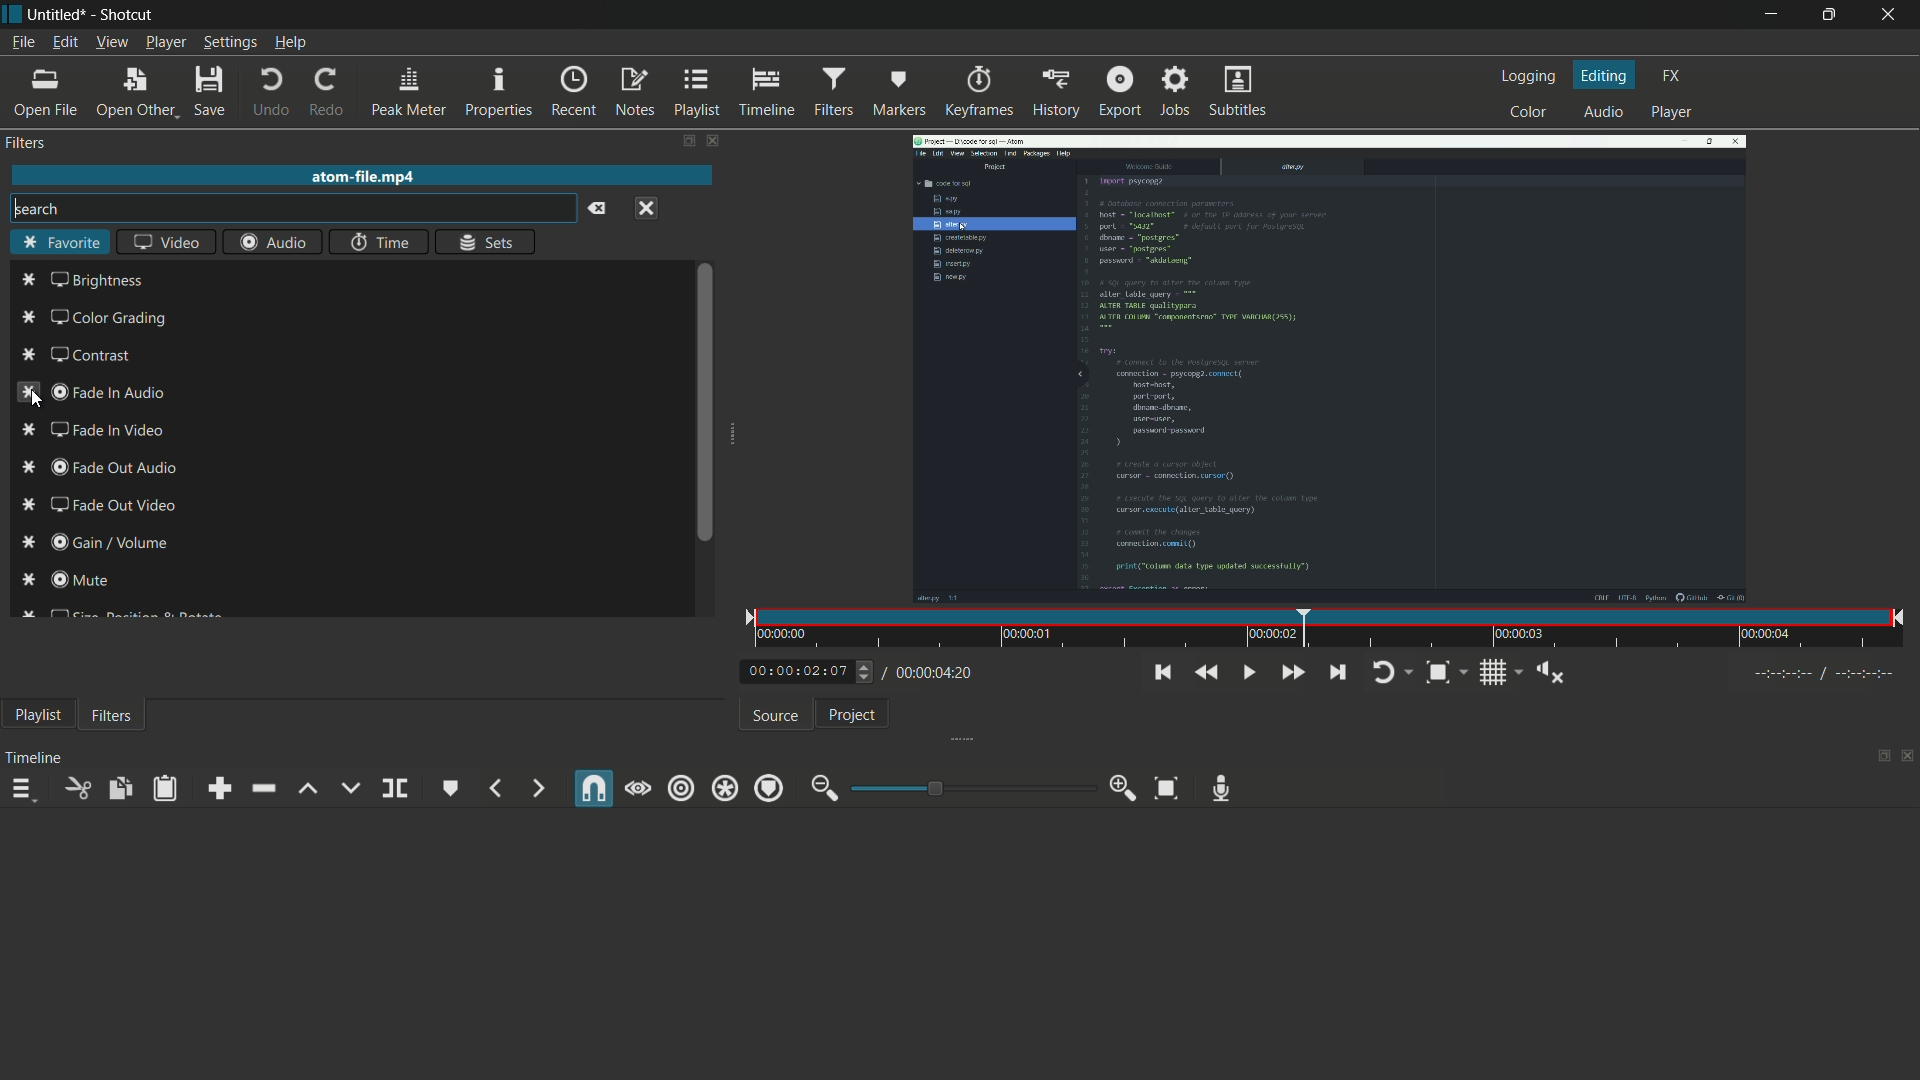 This screenshot has width=1920, height=1080. I want to click on app icon, so click(14, 17).